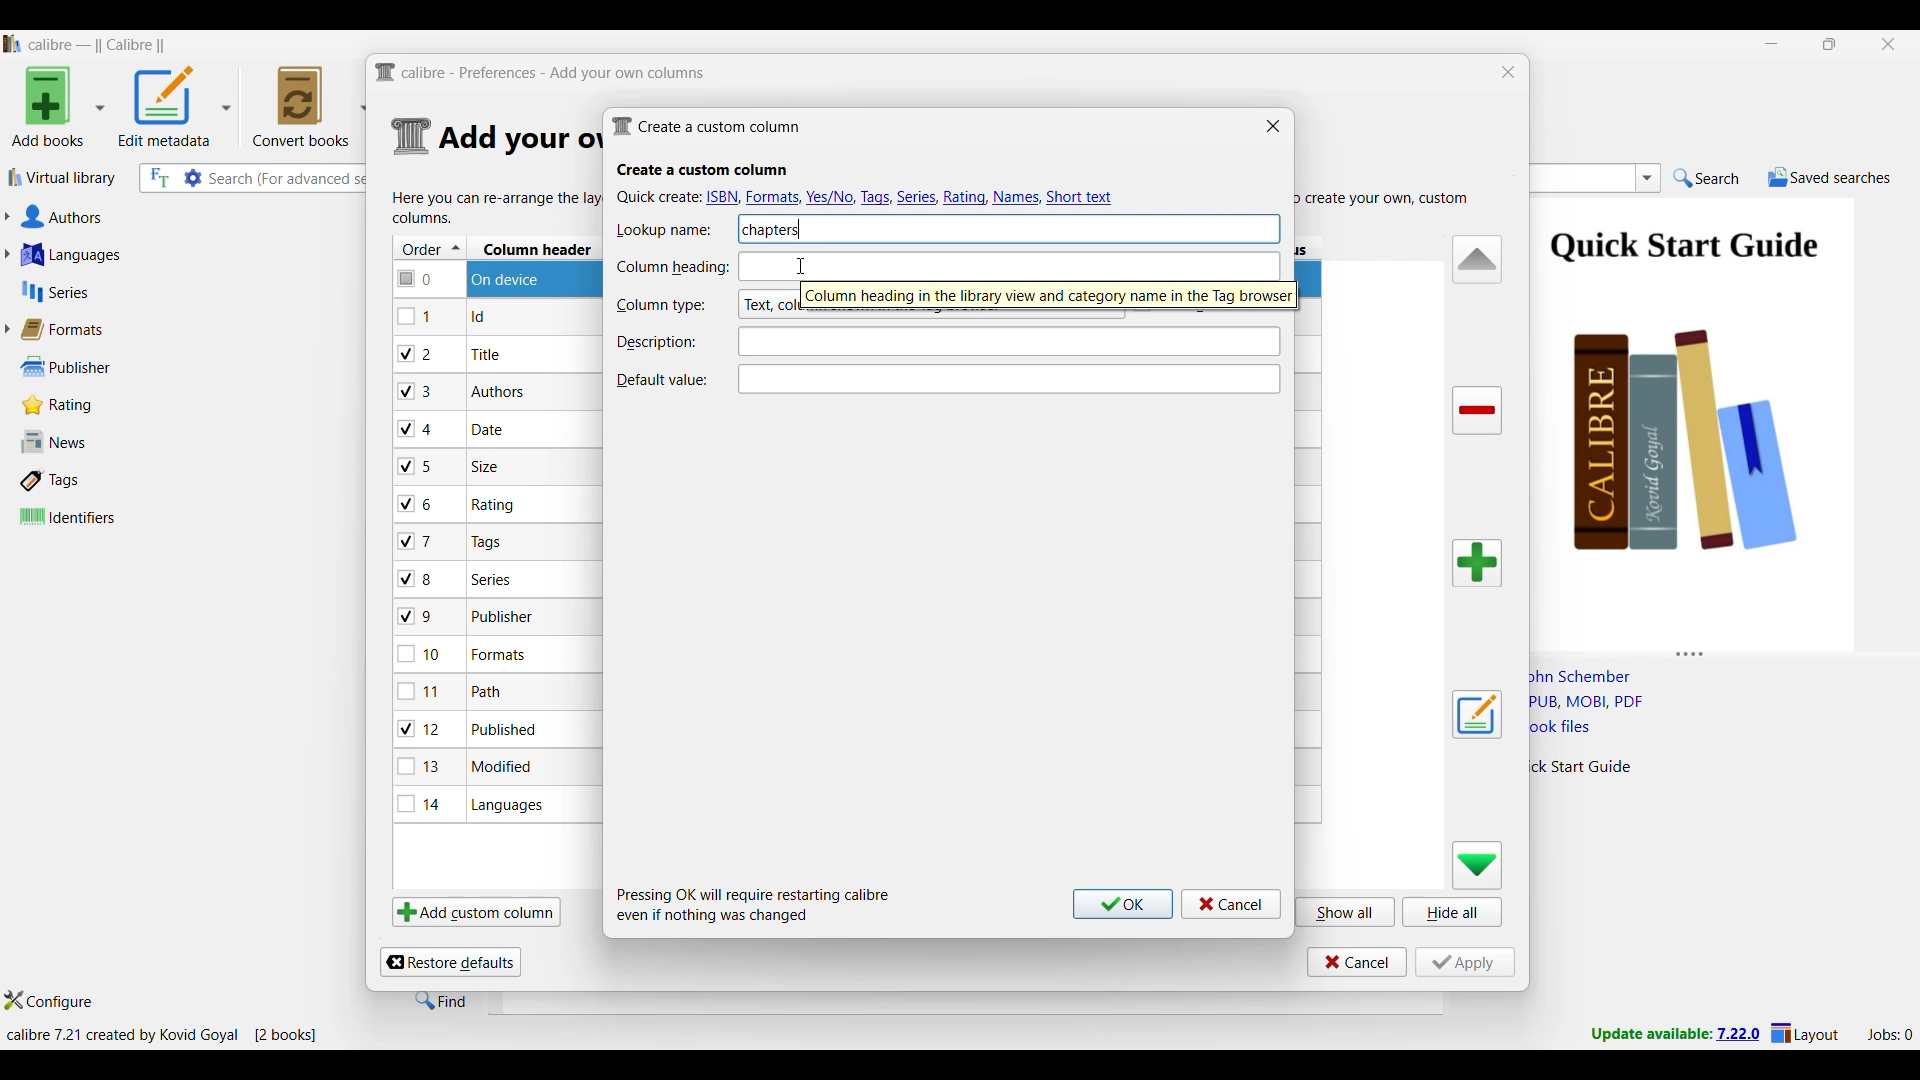 This screenshot has width=1920, height=1080. I want to click on Cursor clicking on Column heading, so click(800, 266).